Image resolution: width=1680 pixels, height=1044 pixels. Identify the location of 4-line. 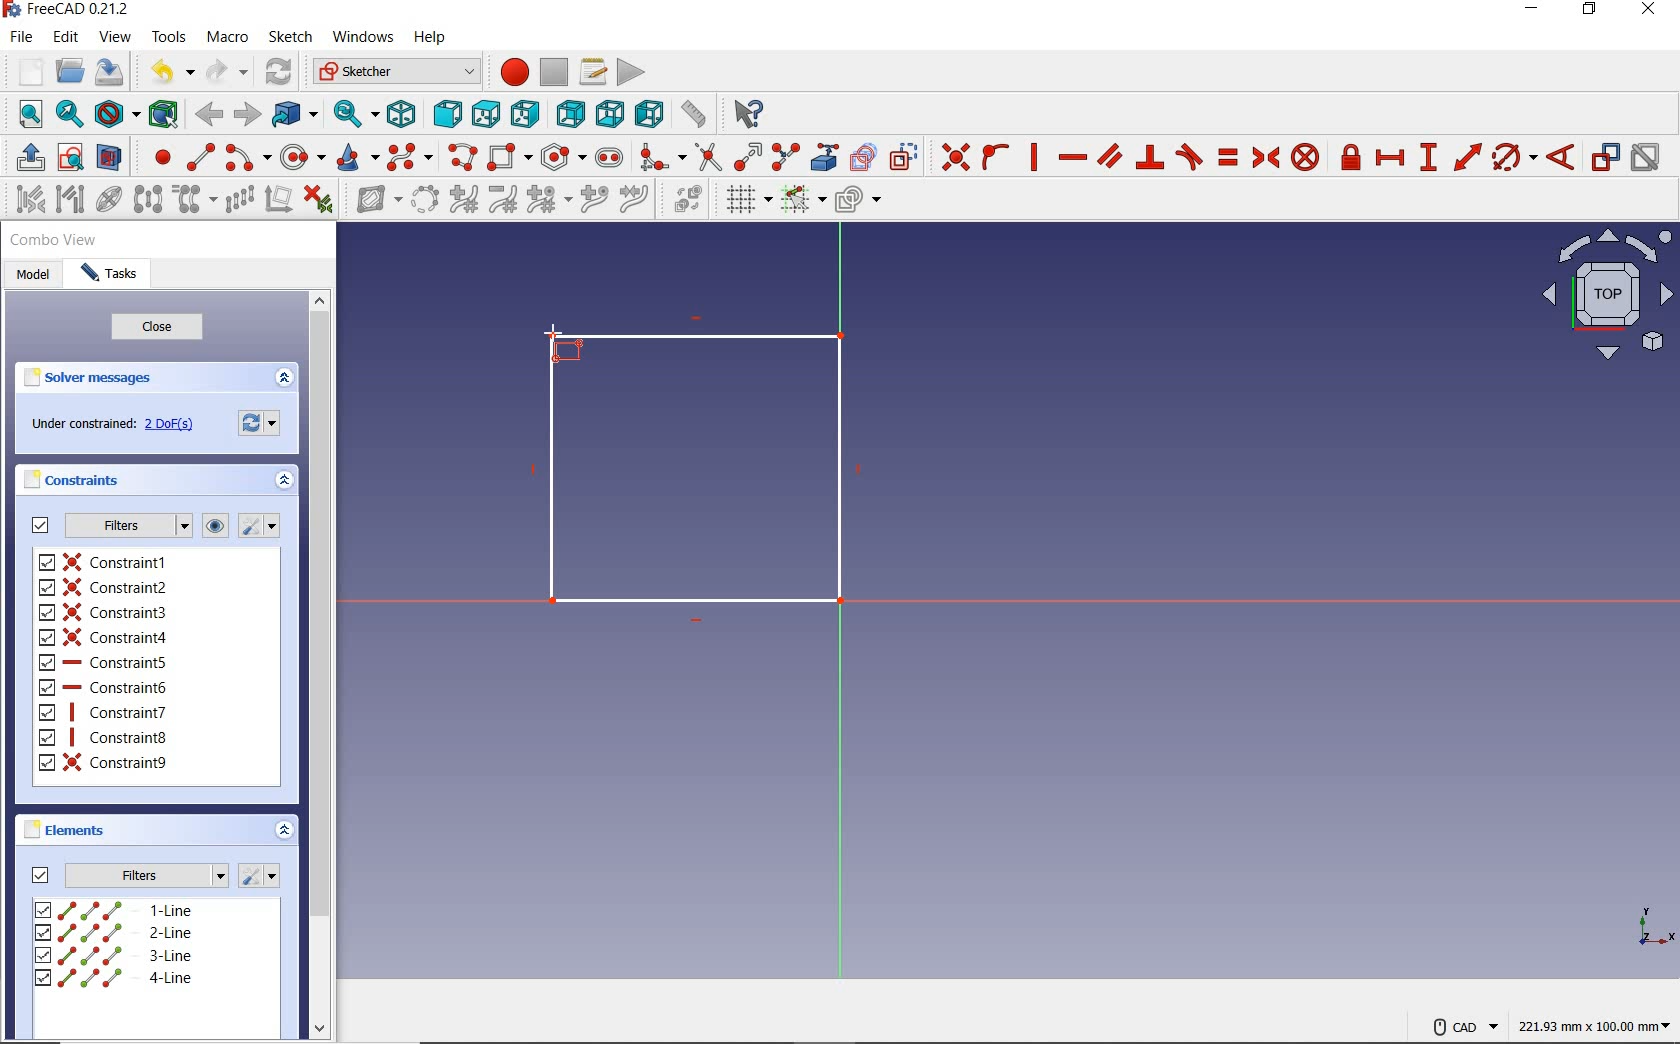
(114, 978).